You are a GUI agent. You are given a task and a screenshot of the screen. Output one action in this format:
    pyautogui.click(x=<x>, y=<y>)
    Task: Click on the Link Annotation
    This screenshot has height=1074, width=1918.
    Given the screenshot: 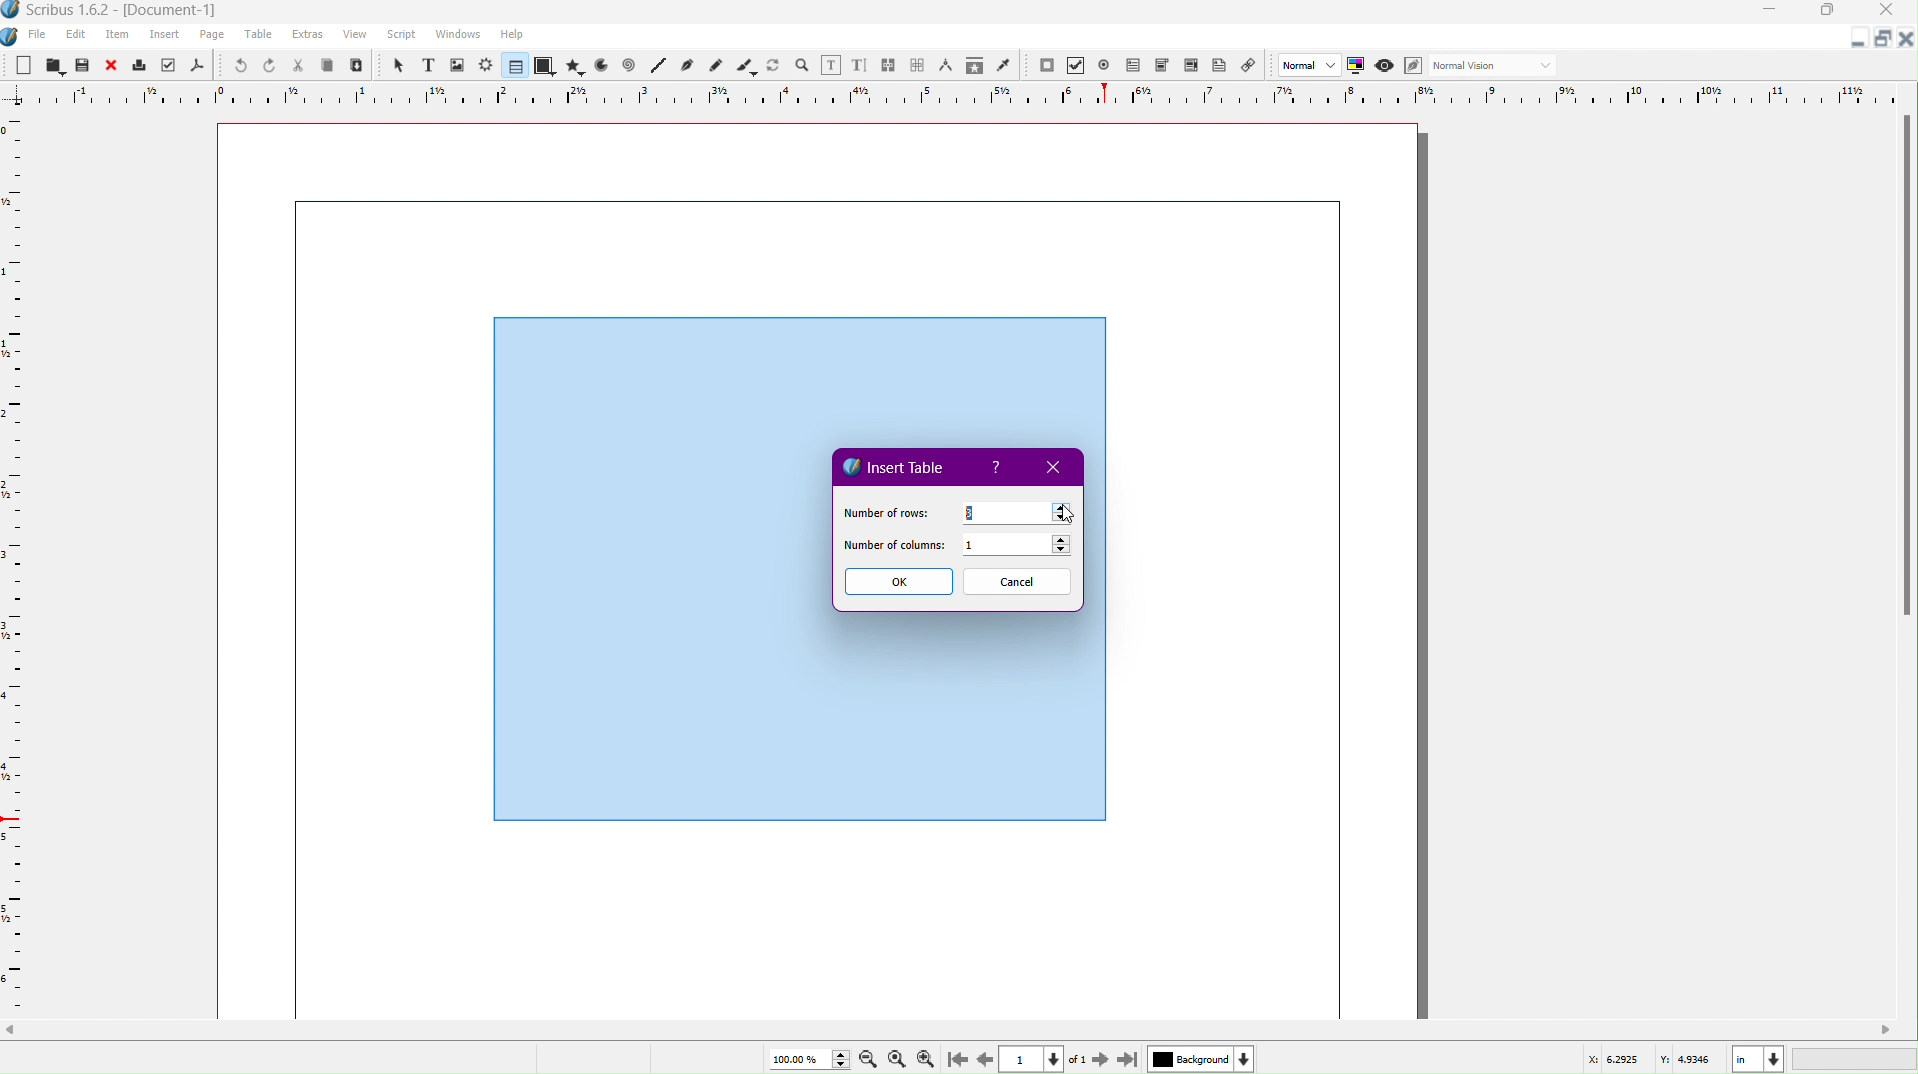 What is the action you would take?
    pyautogui.click(x=1254, y=67)
    